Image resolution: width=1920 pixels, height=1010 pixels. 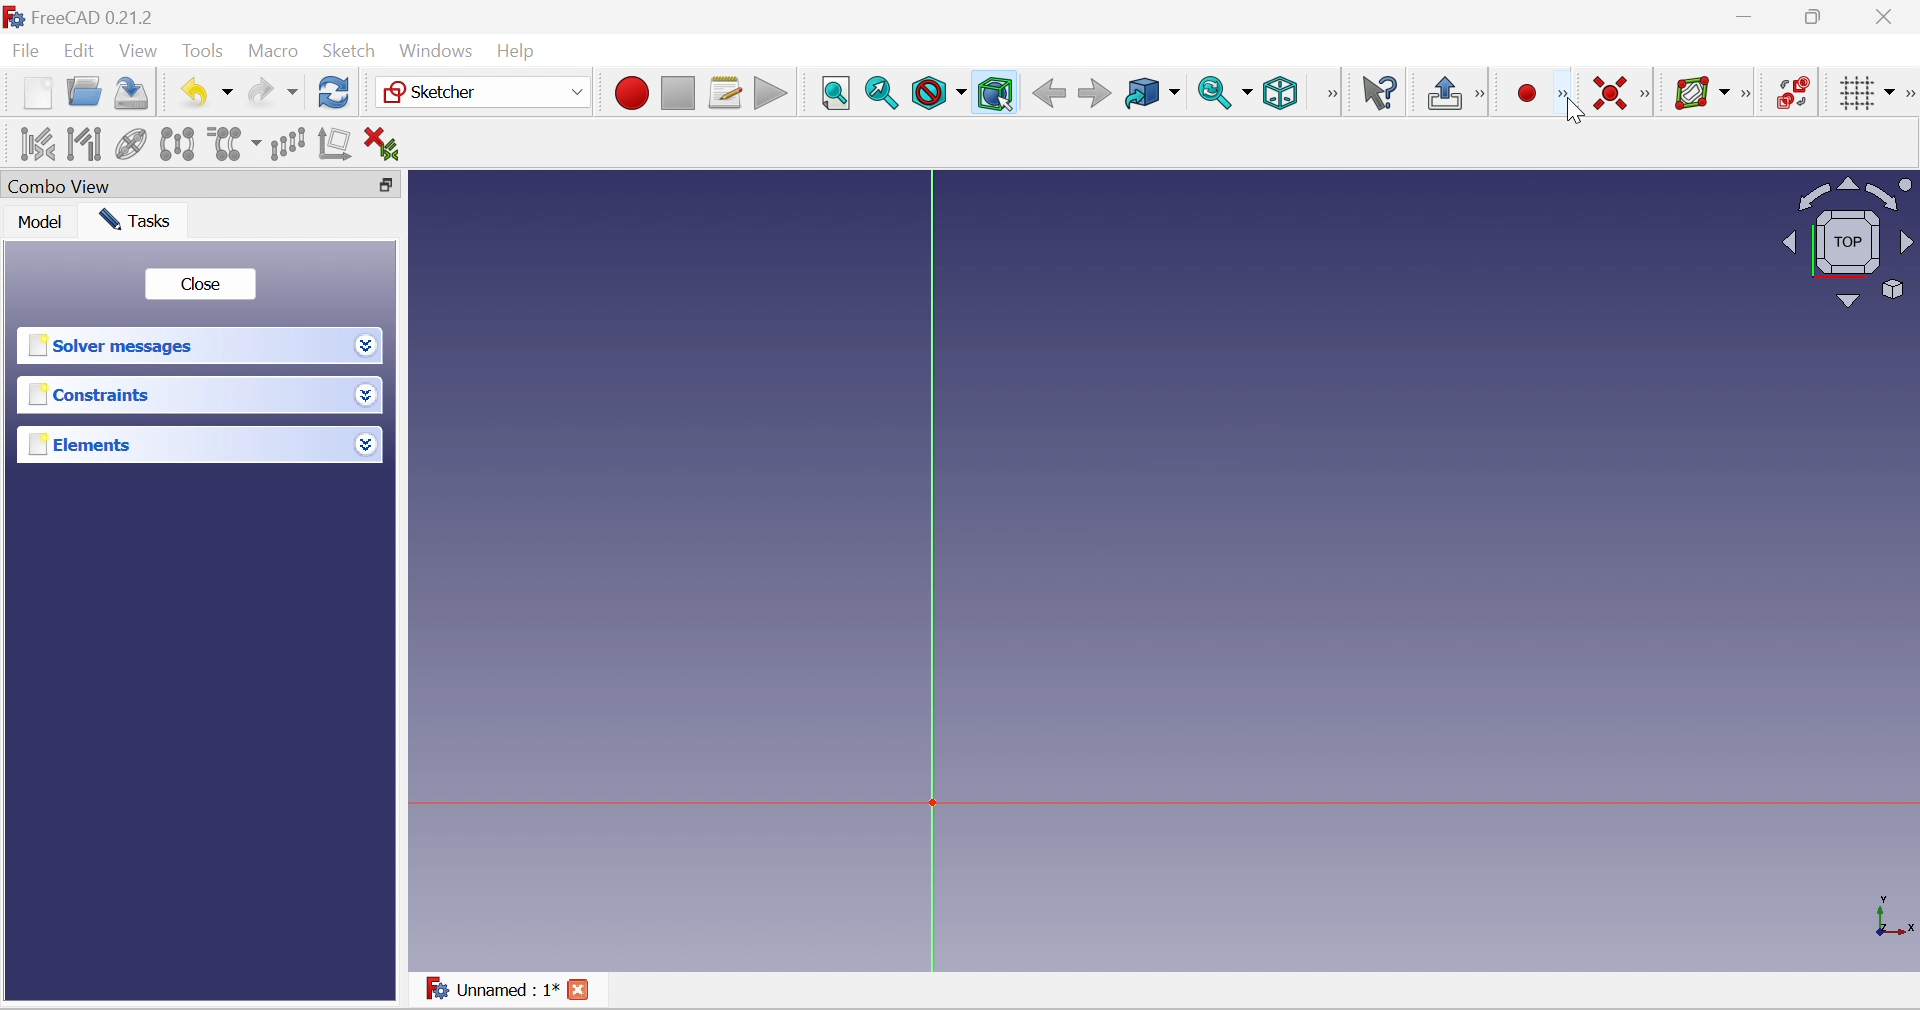 What do you see at coordinates (1847, 242) in the screenshot?
I see `Viewing angle` at bounding box center [1847, 242].